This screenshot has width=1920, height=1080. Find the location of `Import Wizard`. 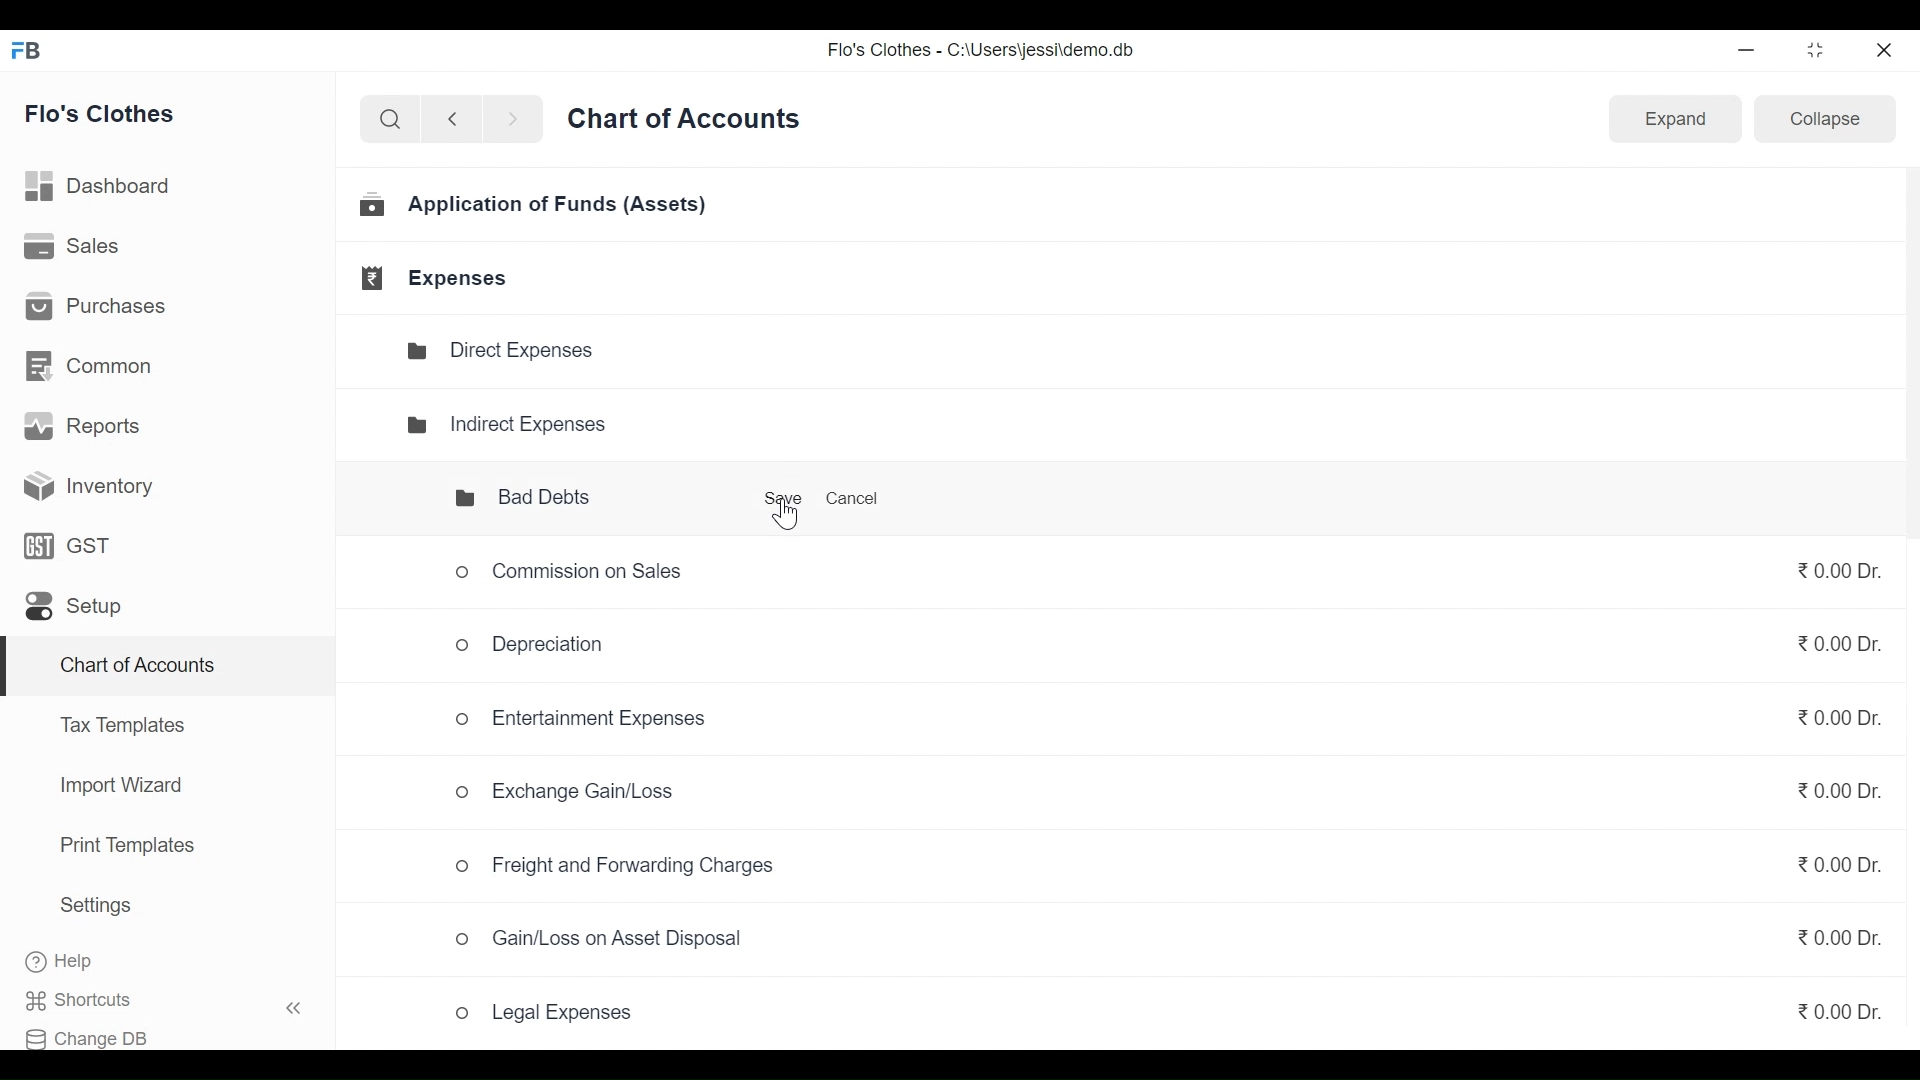

Import Wizard is located at coordinates (115, 788).